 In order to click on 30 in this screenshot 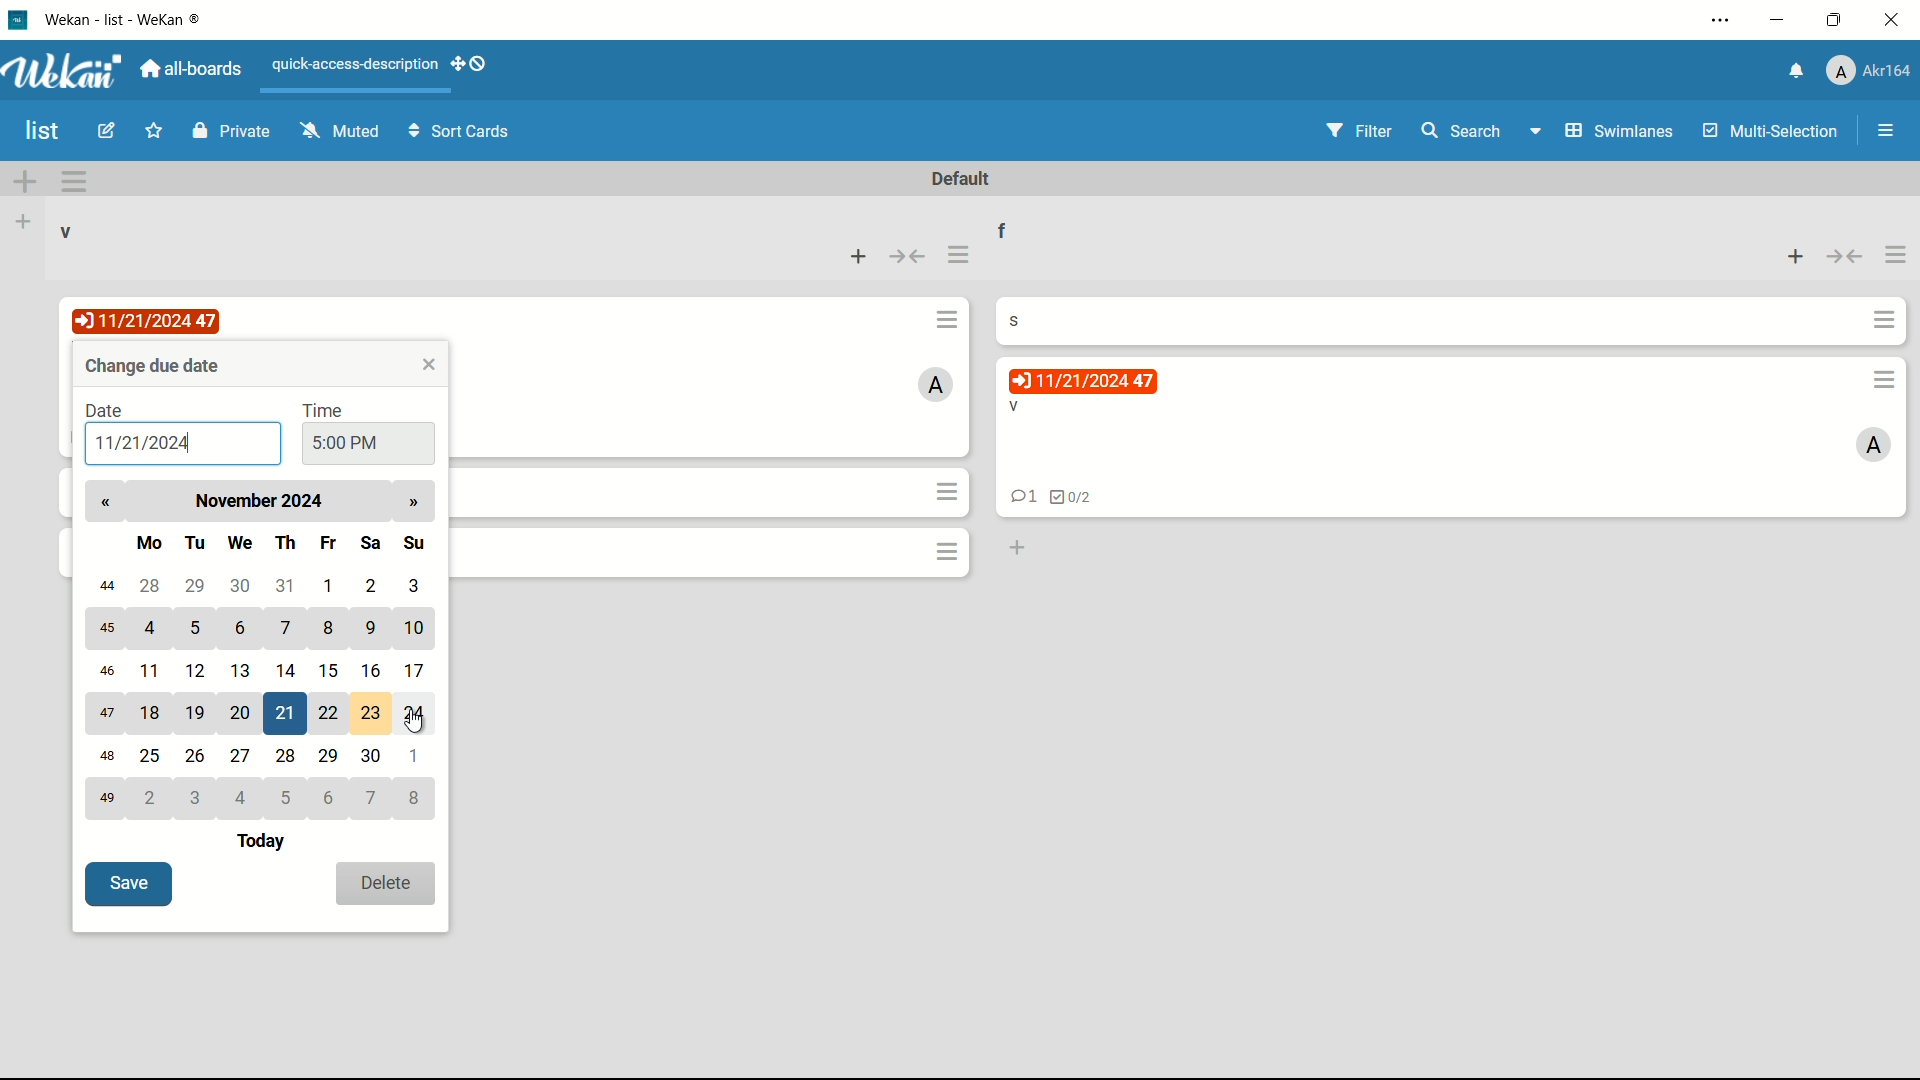, I will do `click(372, 757)`.